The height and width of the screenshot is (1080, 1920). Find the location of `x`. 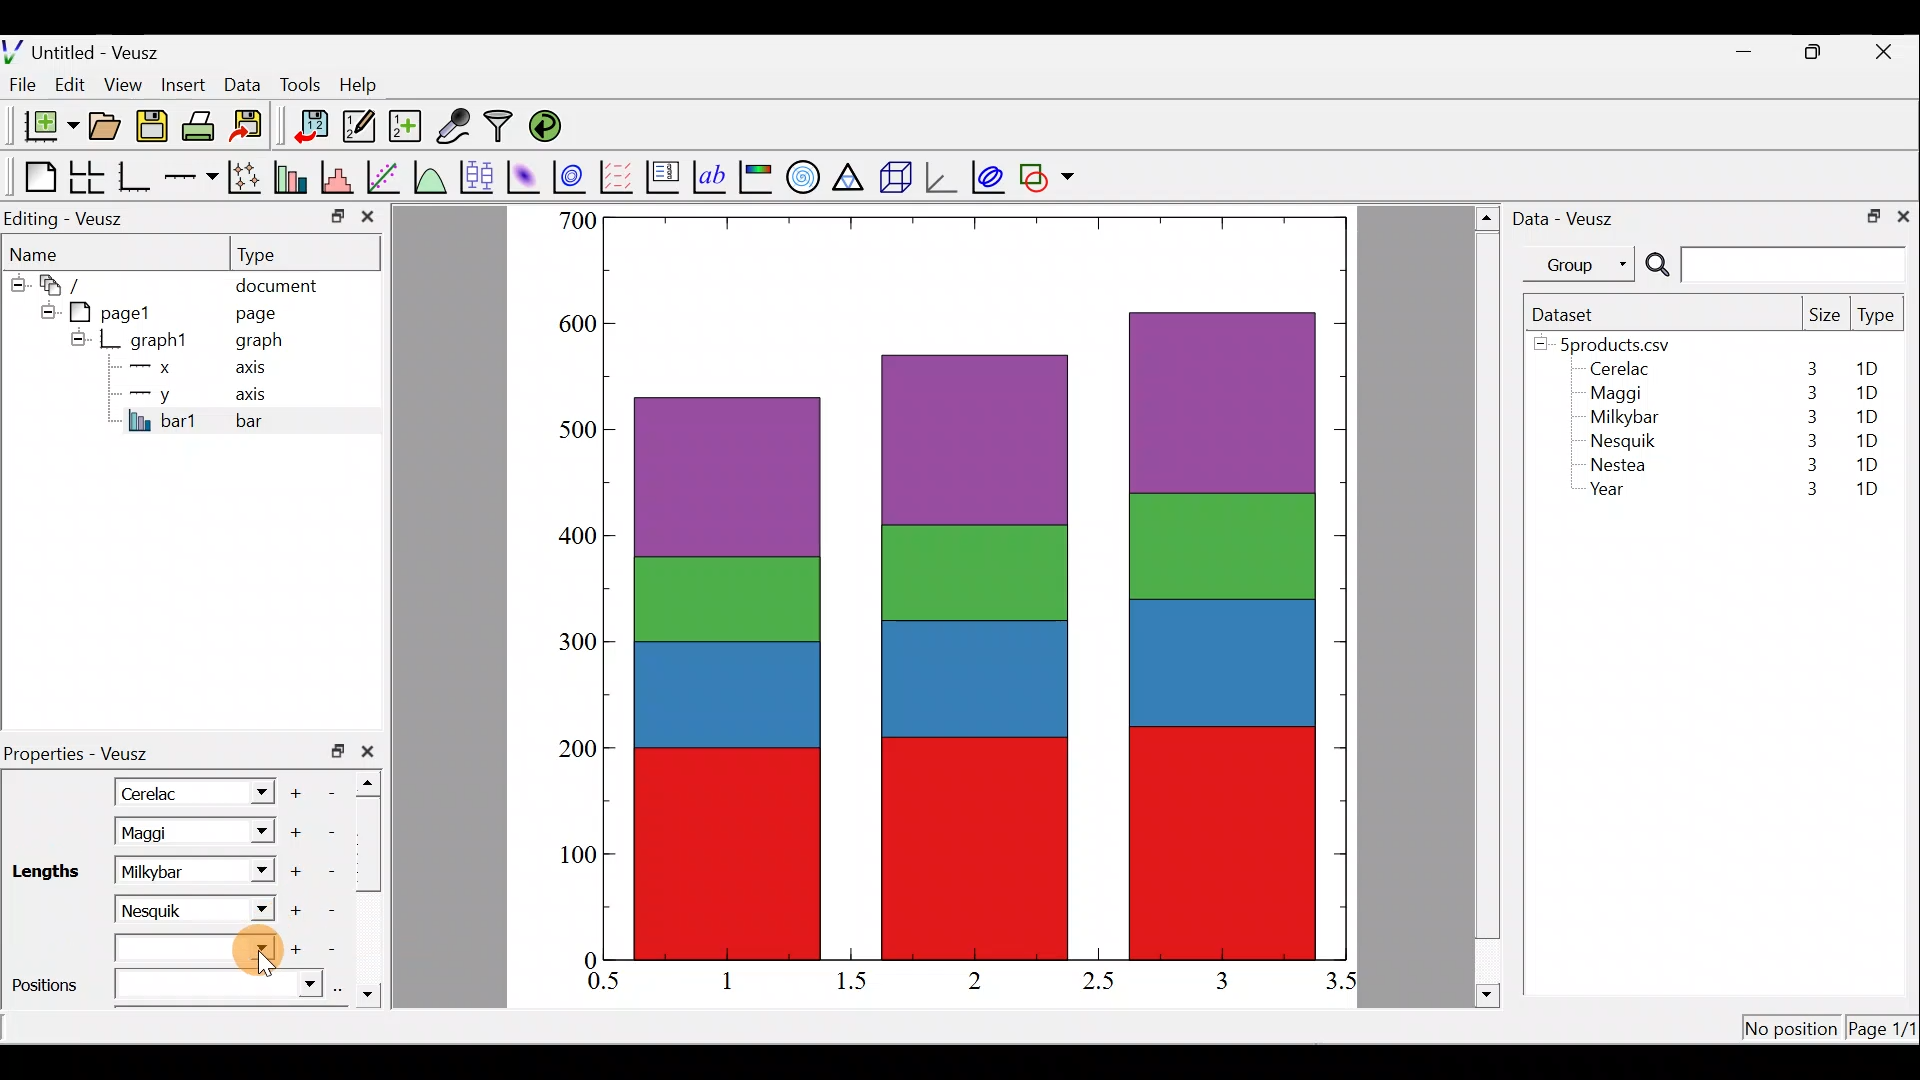

x is located at coordinates (155, 367).